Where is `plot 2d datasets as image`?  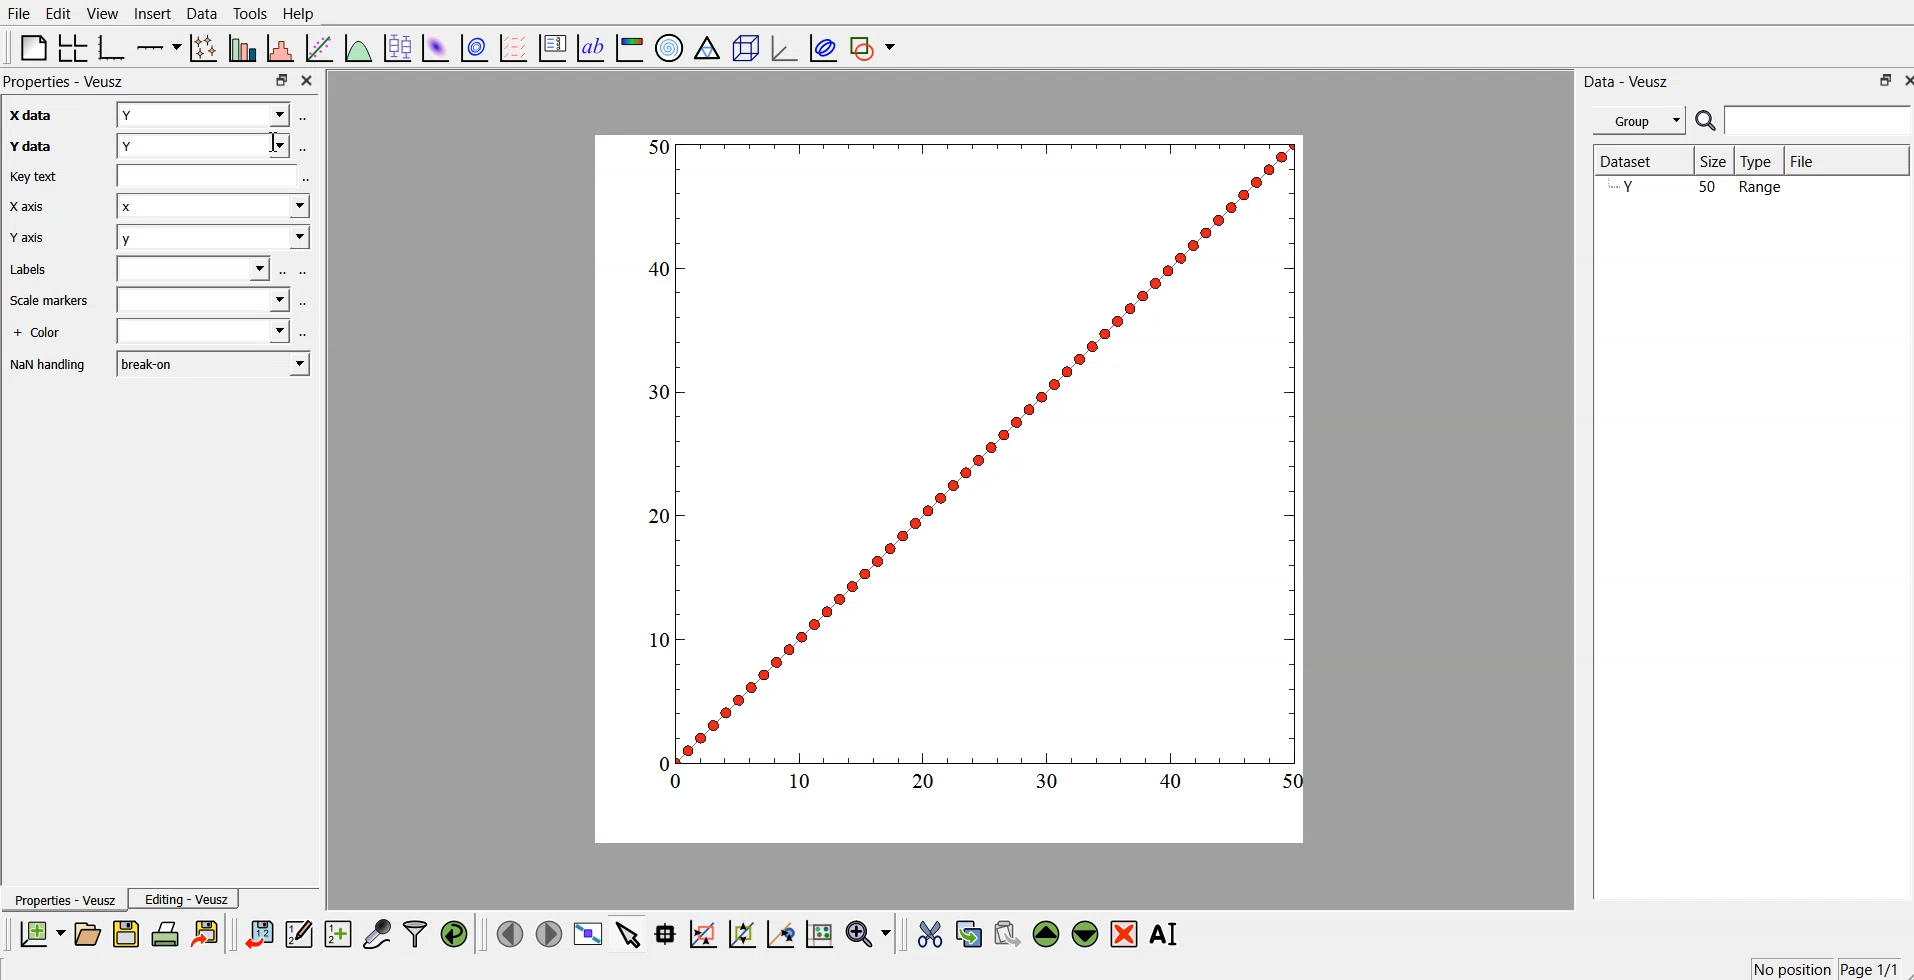
plot 2d datasets as image is located at coordinates (437, 45).